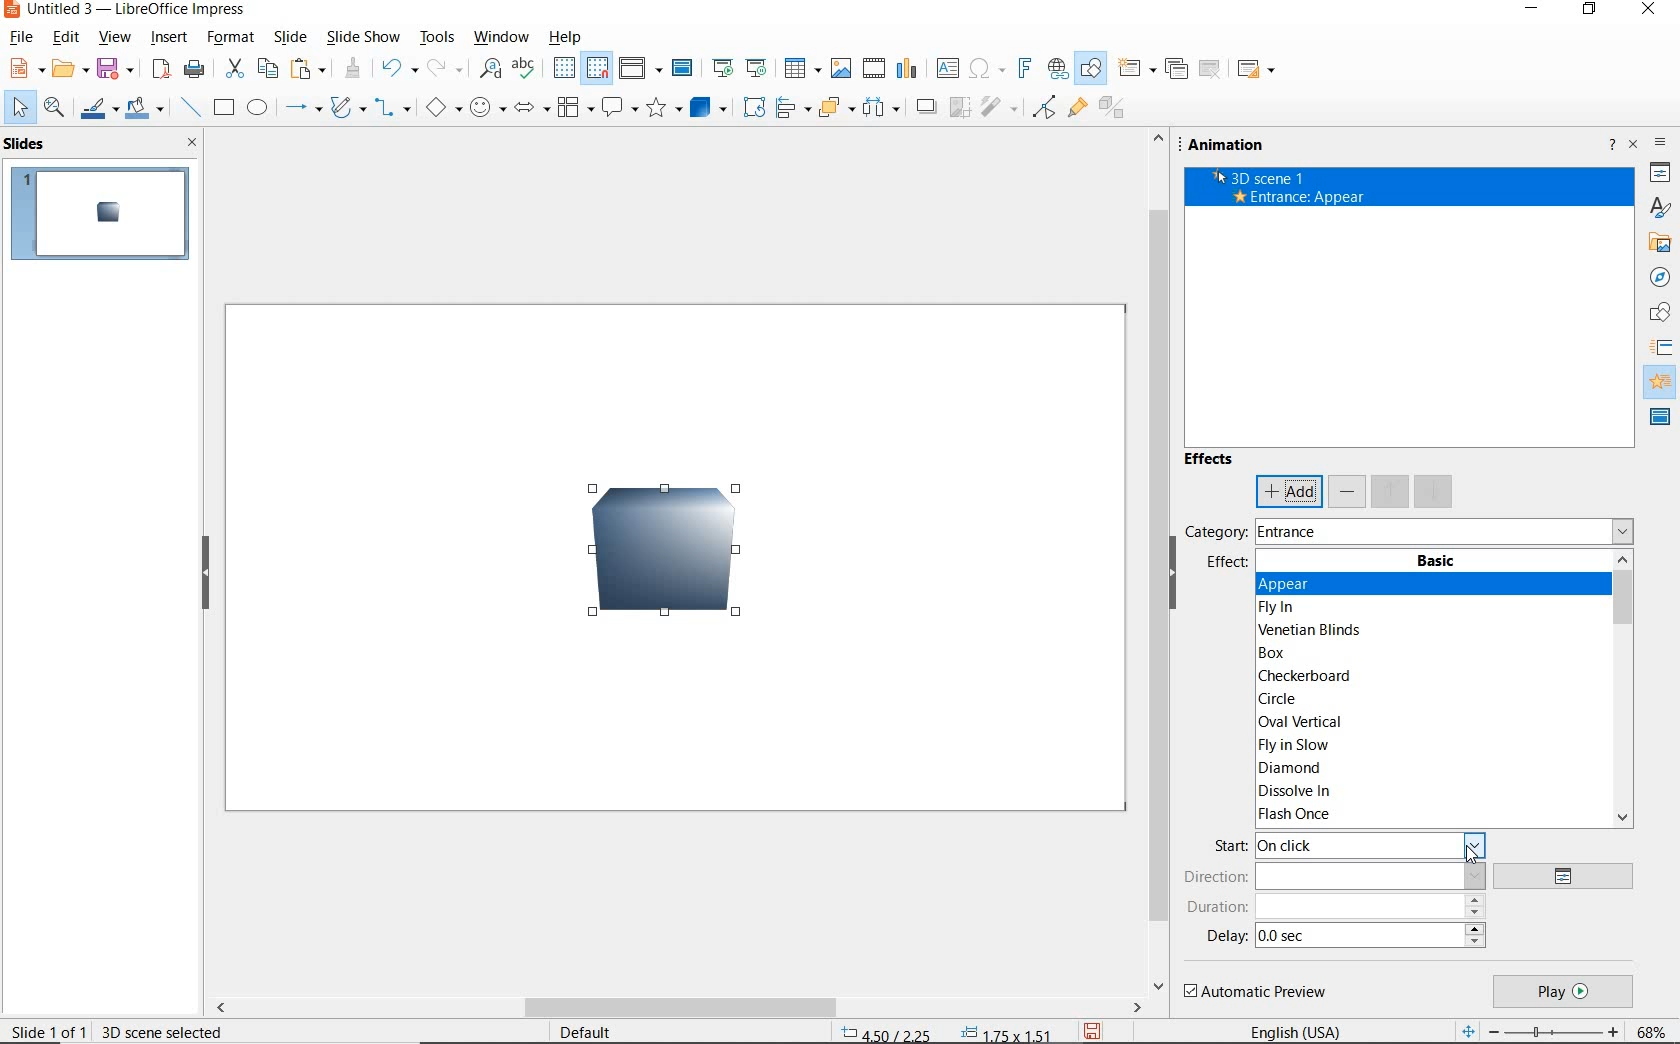 The width and height of the screenshot is (1680, 1044). I want to click on scrollbar, so click(678, 1009).